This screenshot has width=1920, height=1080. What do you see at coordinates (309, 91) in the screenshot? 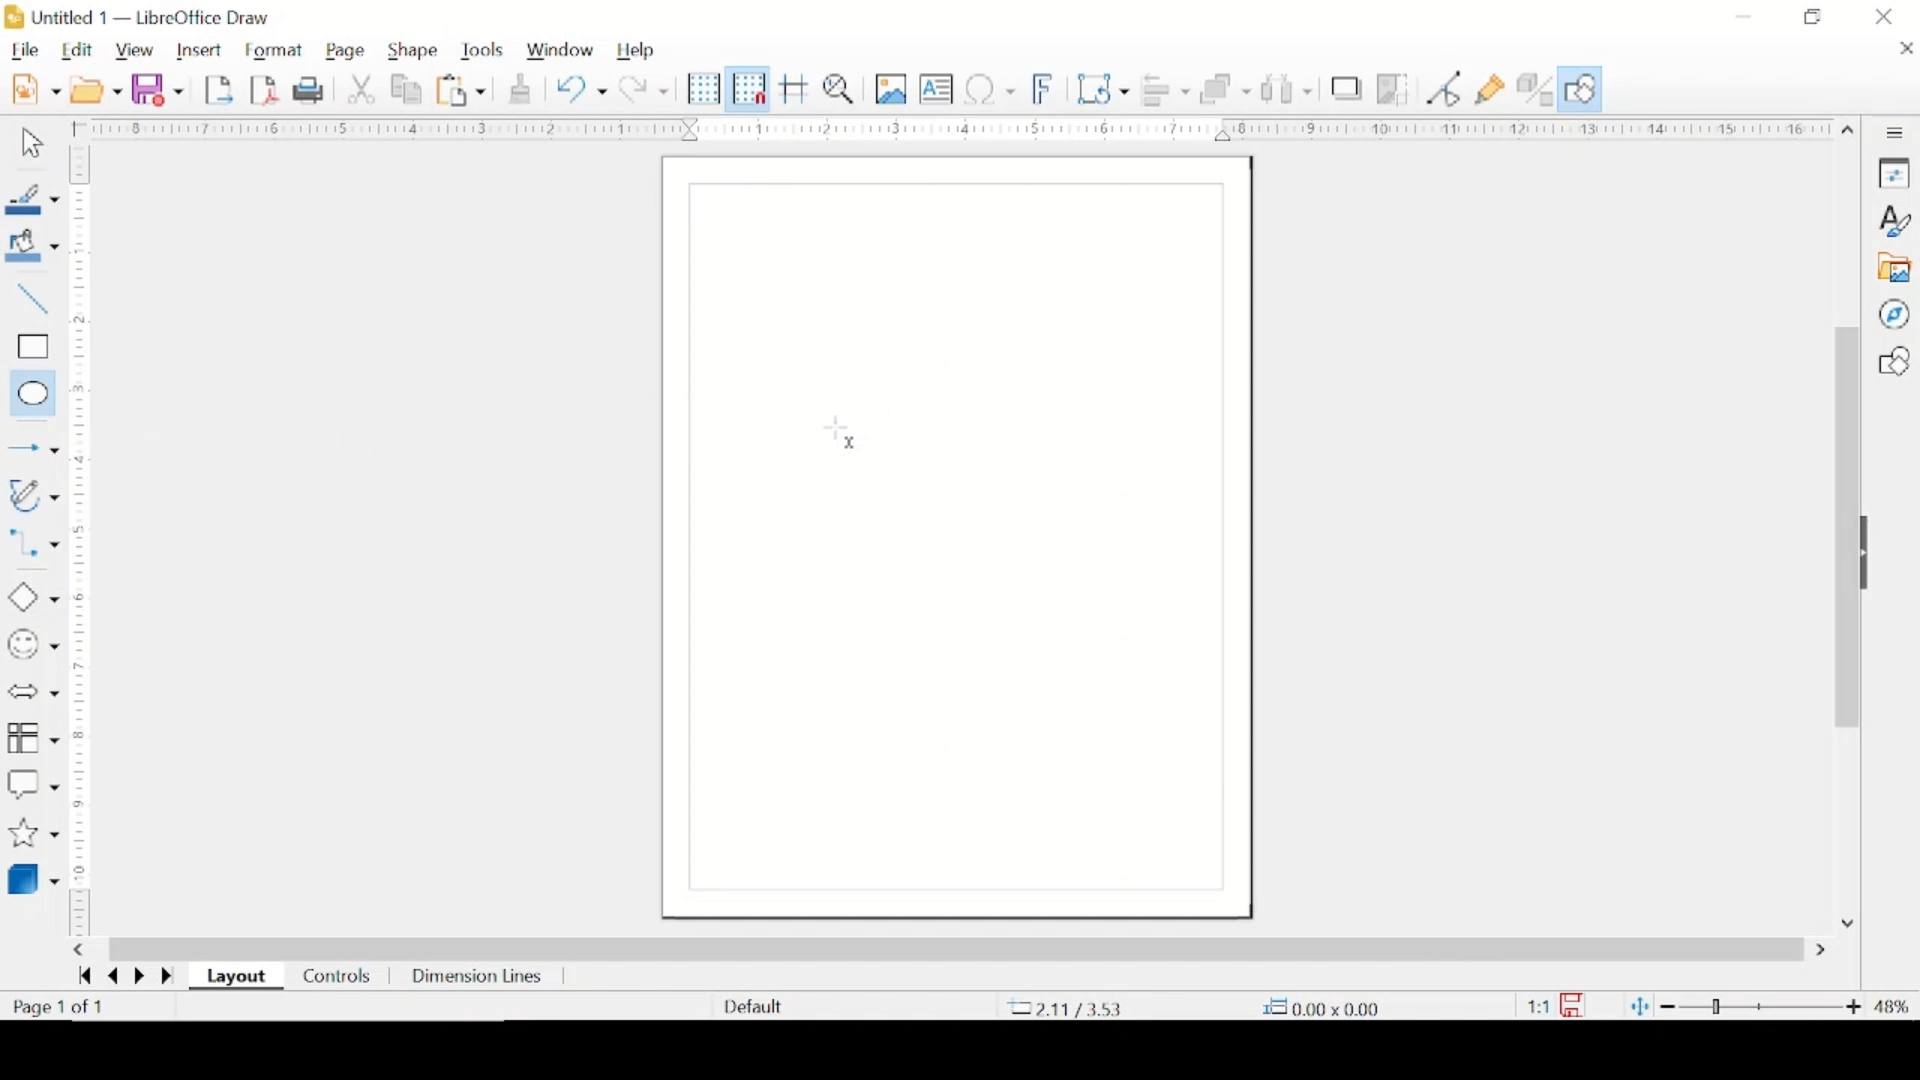
I see `print` at bounding box center [309, 91].